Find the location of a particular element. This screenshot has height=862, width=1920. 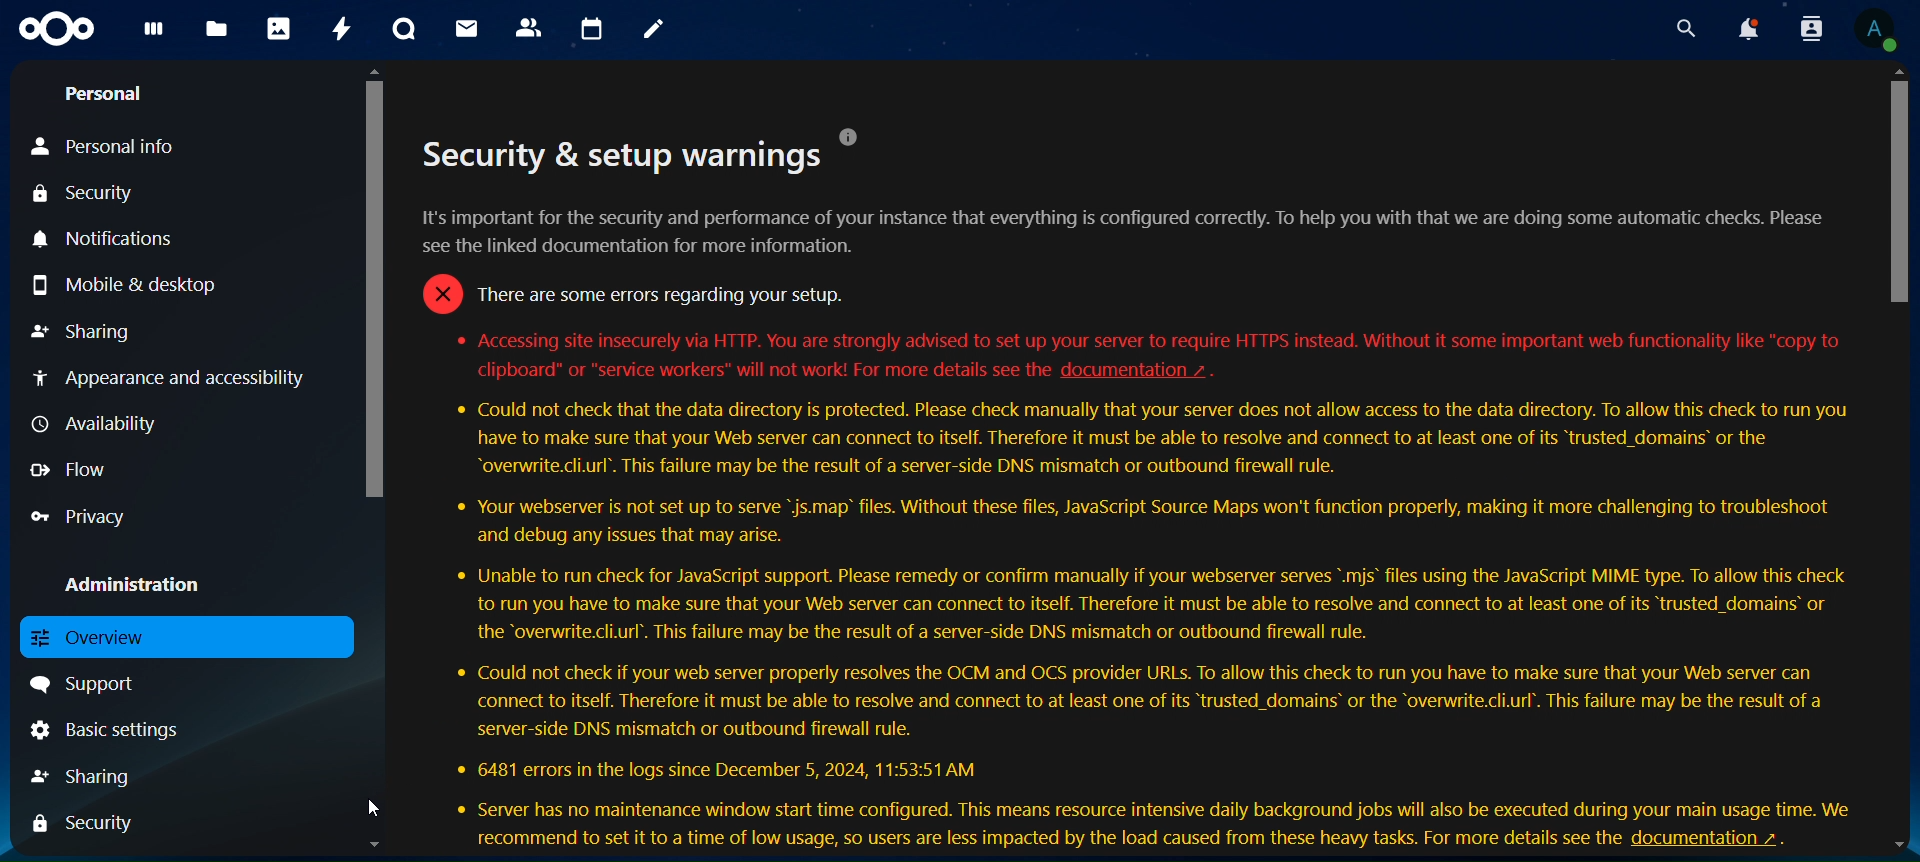

security is located at coordinates (87, 824).